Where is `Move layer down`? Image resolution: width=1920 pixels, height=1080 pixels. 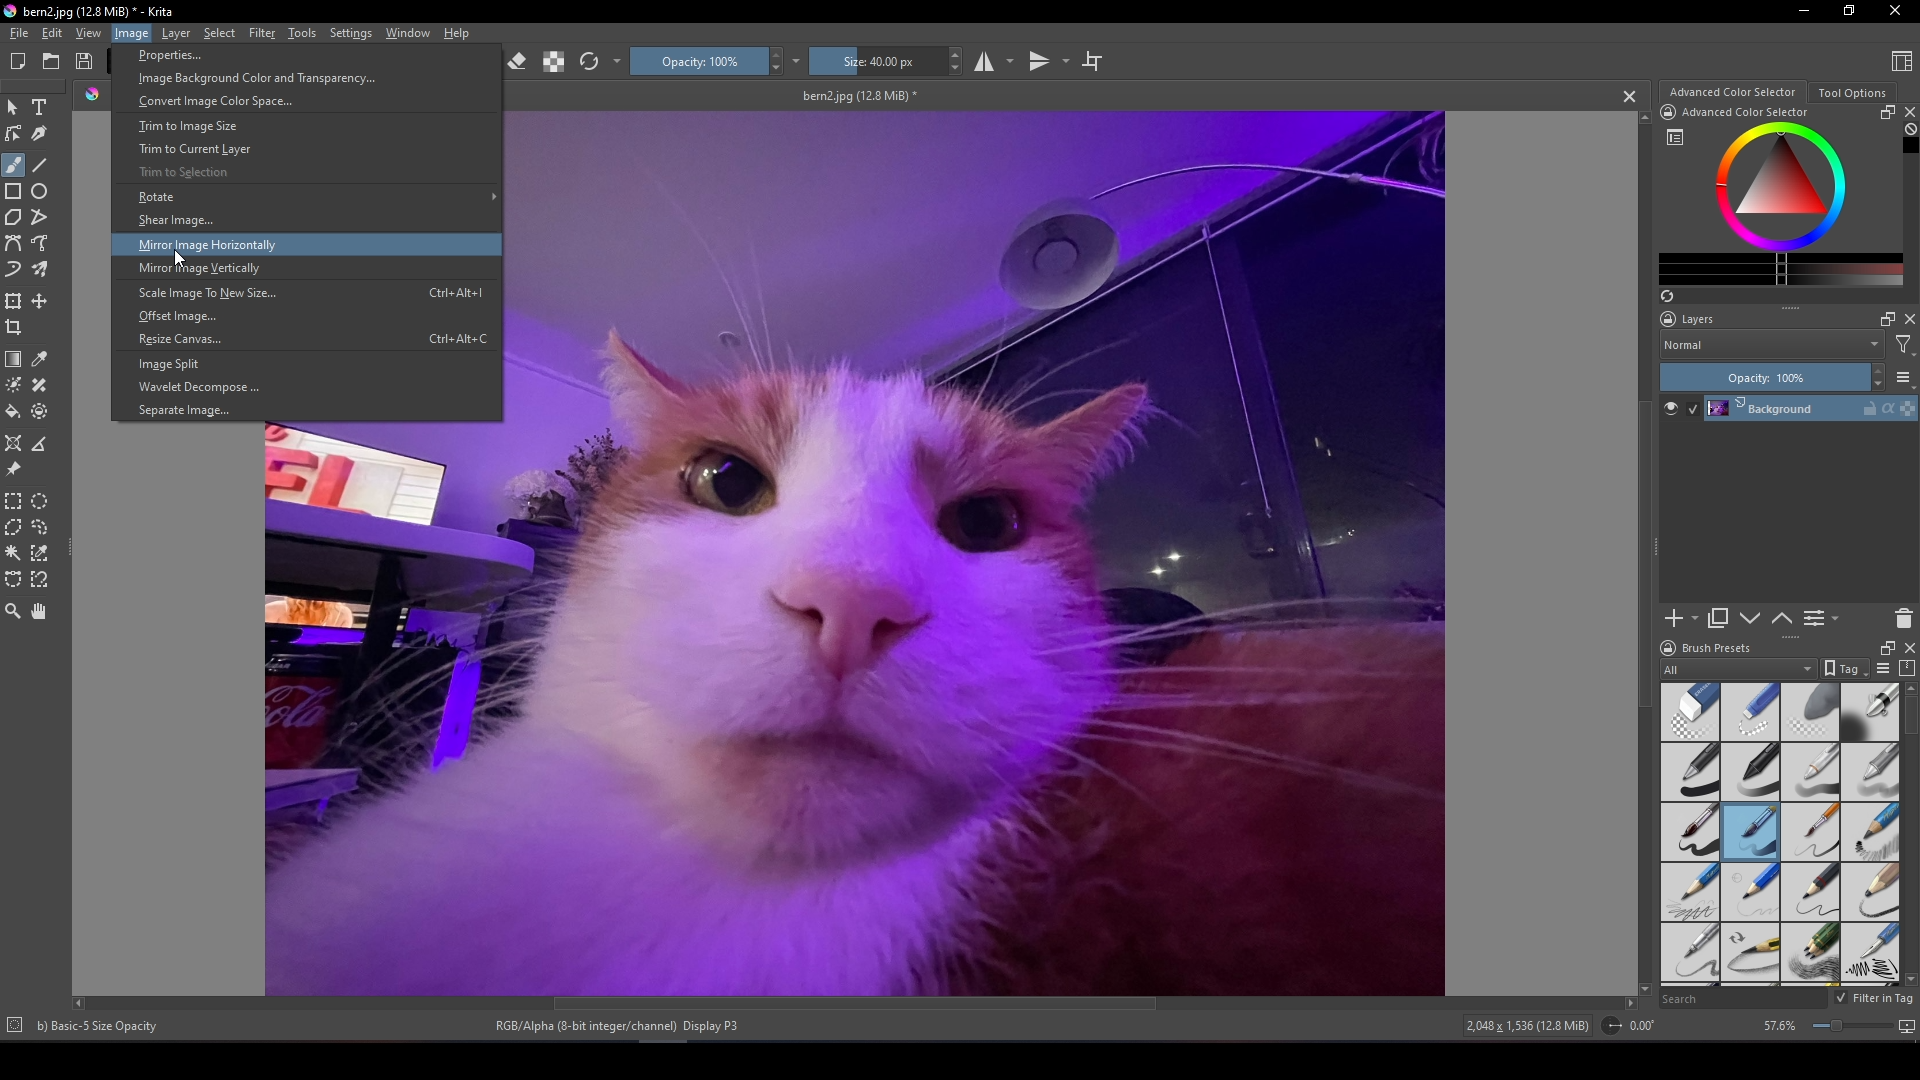 Move layer down is located at coordinates (1783, 619).